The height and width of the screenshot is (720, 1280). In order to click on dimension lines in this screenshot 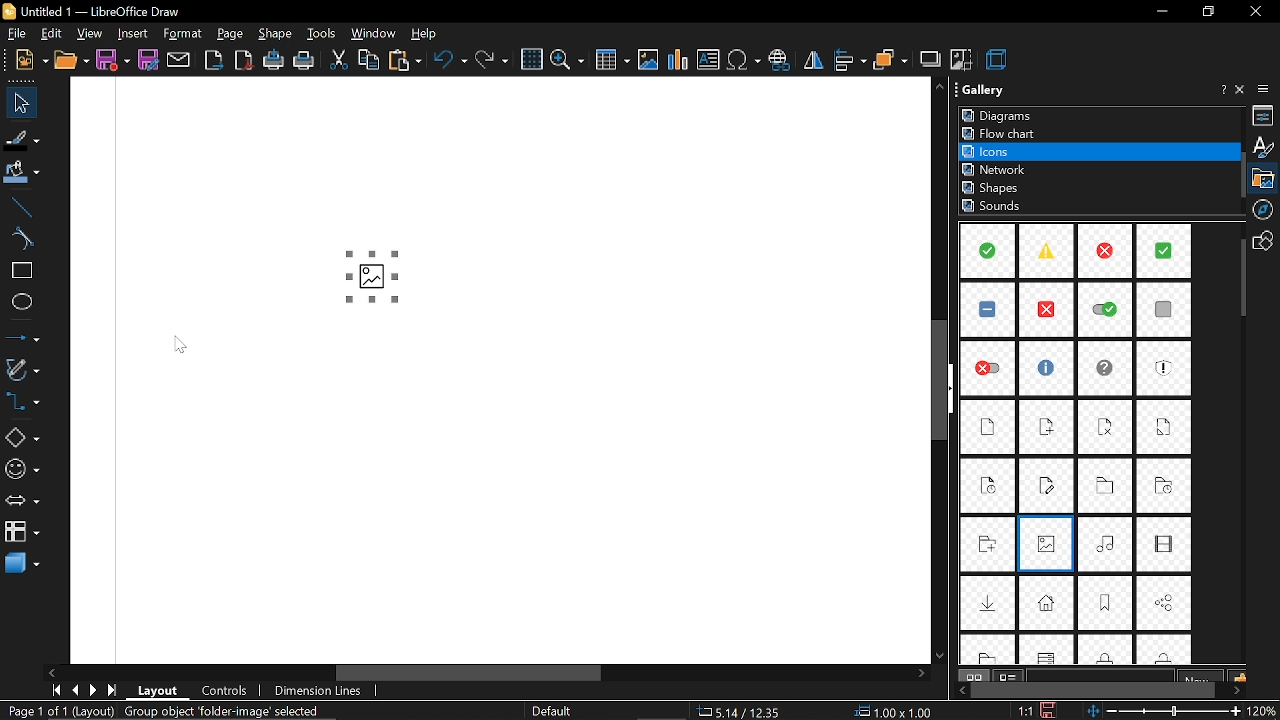, I will do `click(322, 691)`.